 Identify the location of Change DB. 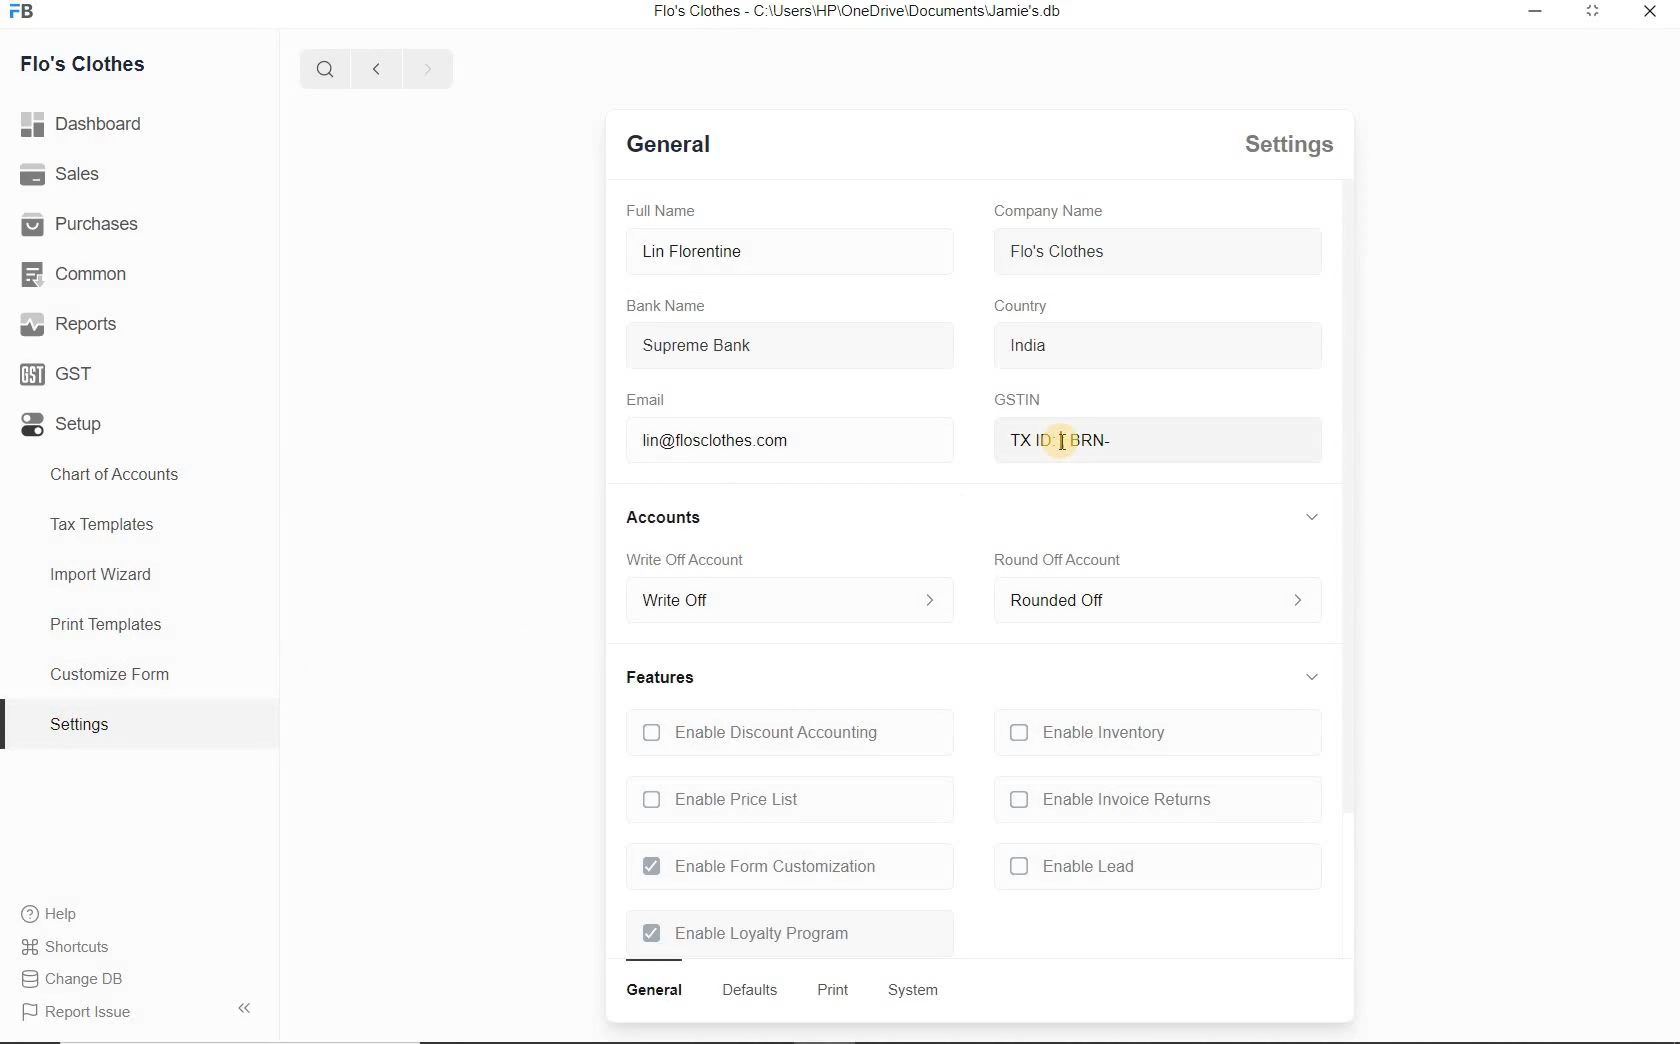
(79, 946).